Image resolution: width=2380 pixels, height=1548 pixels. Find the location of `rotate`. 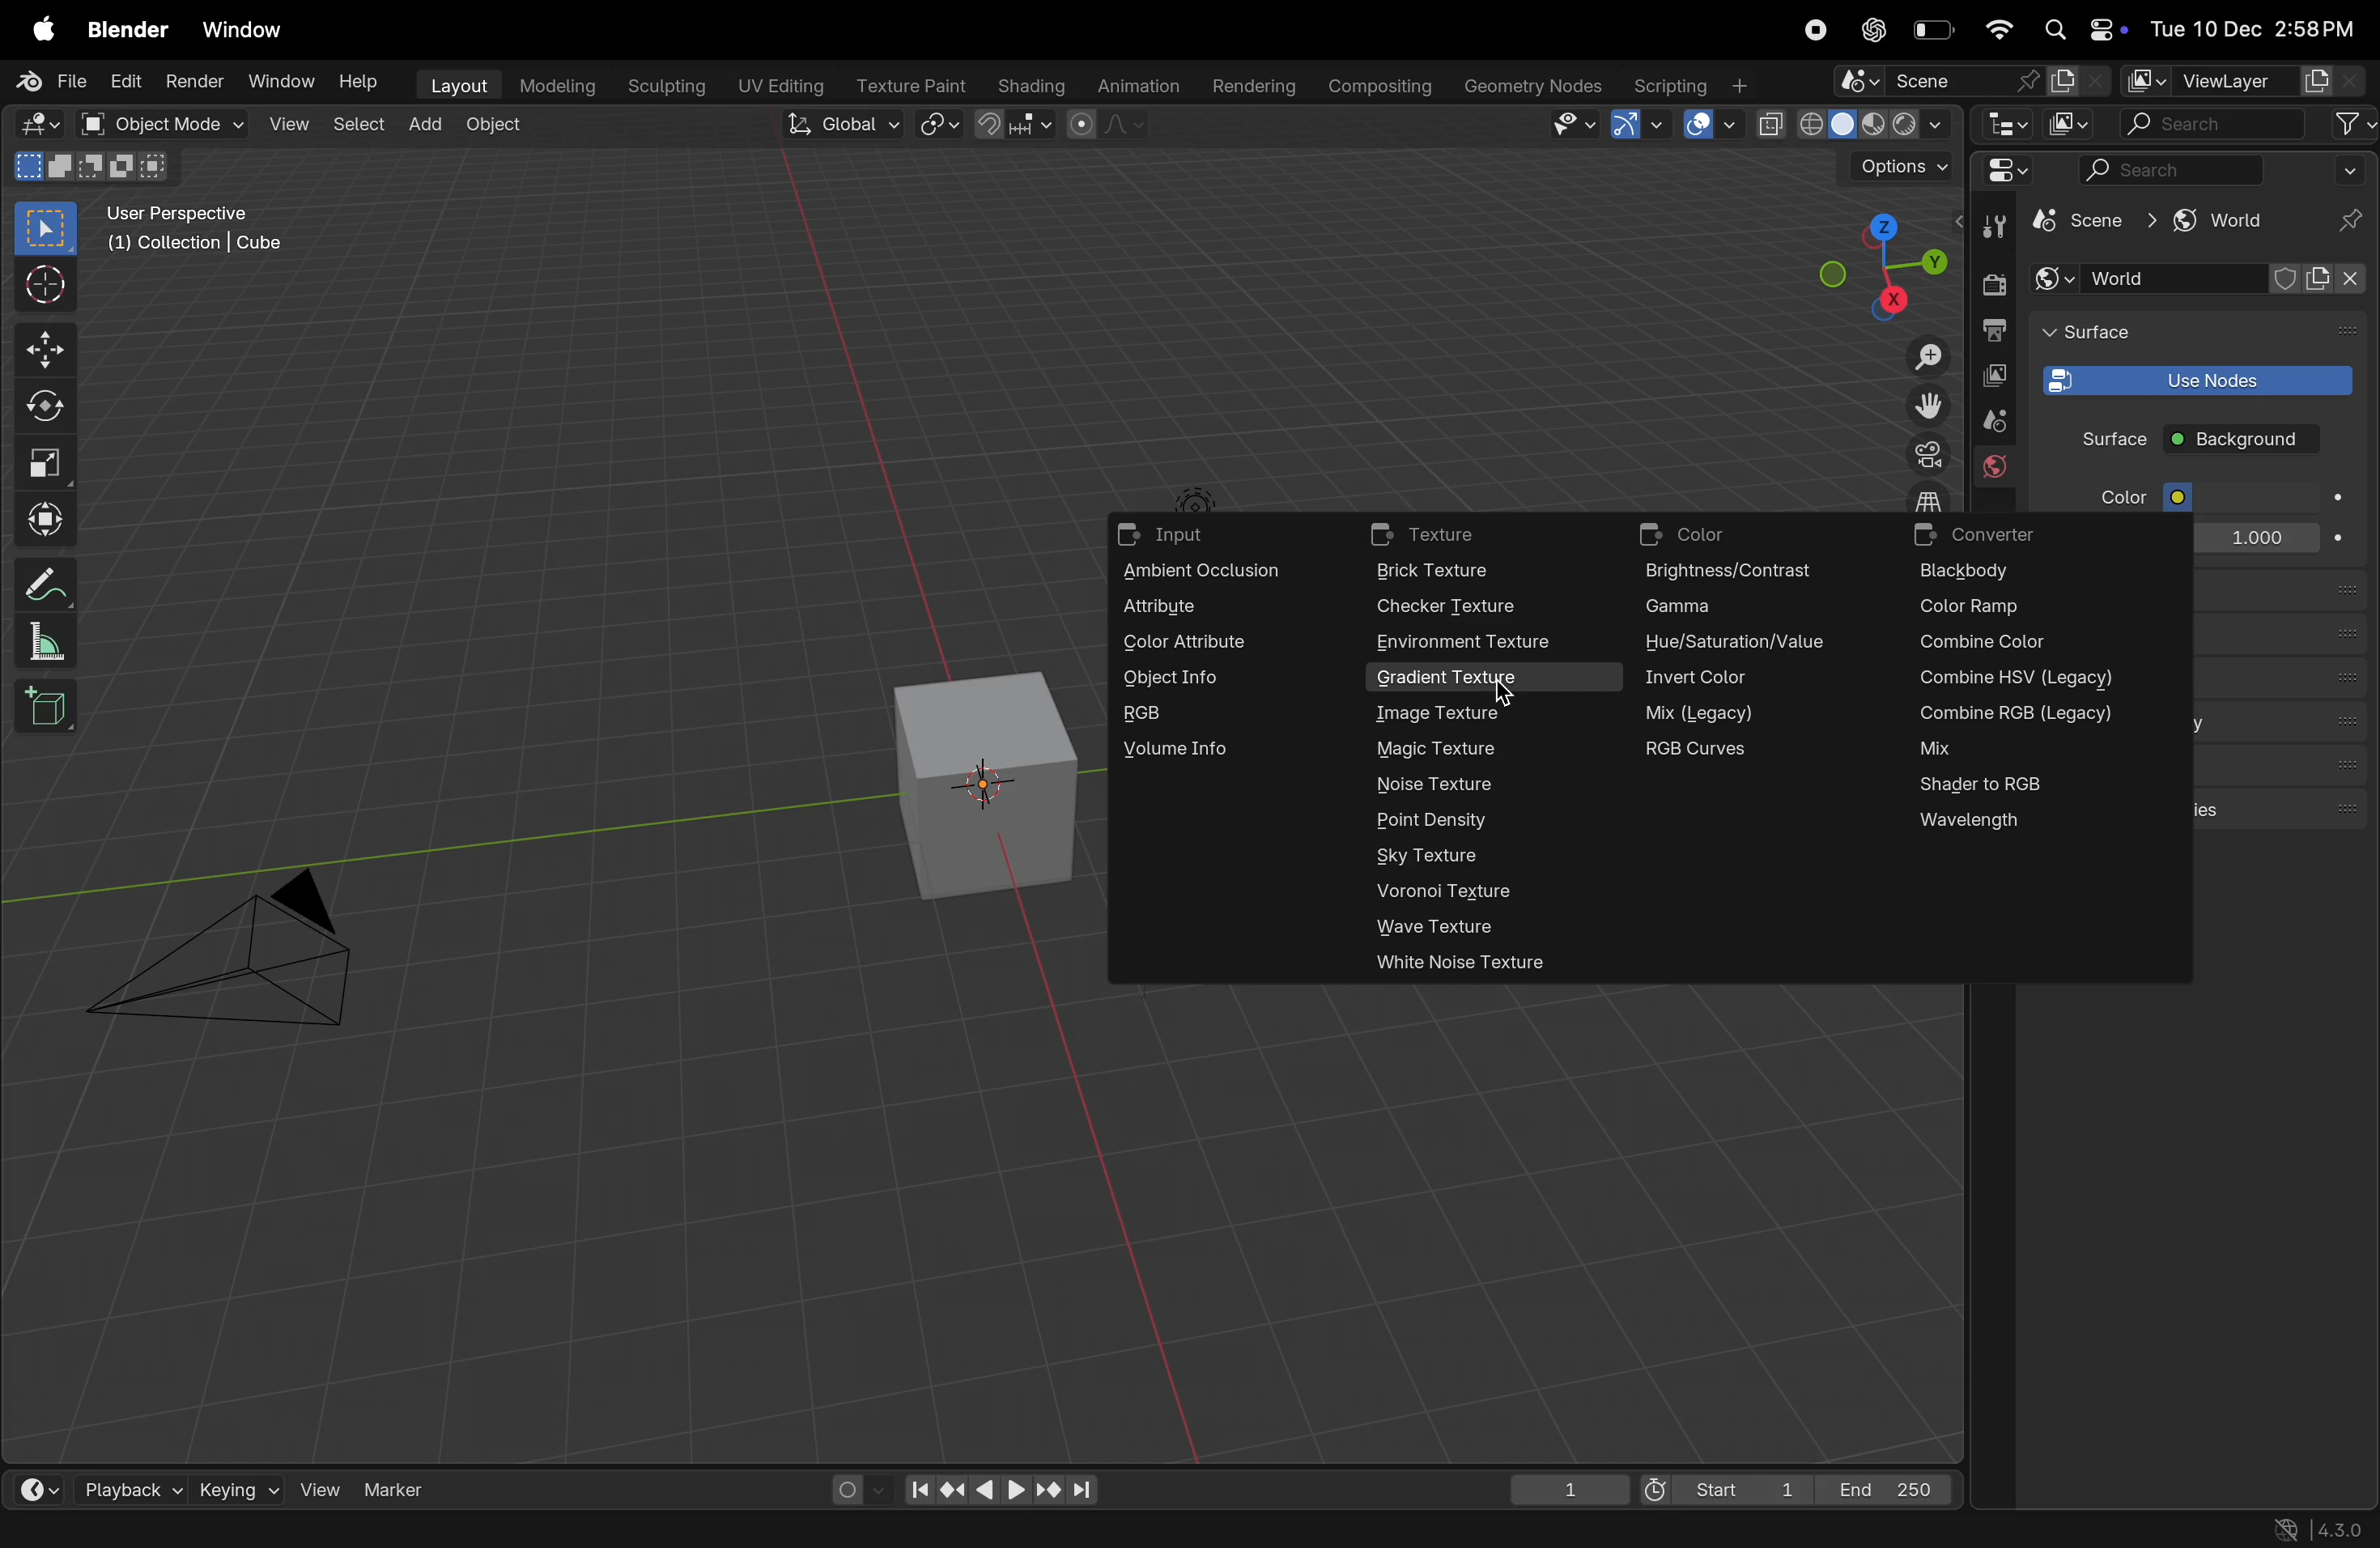

rotate is located at coordinates (51, 404).